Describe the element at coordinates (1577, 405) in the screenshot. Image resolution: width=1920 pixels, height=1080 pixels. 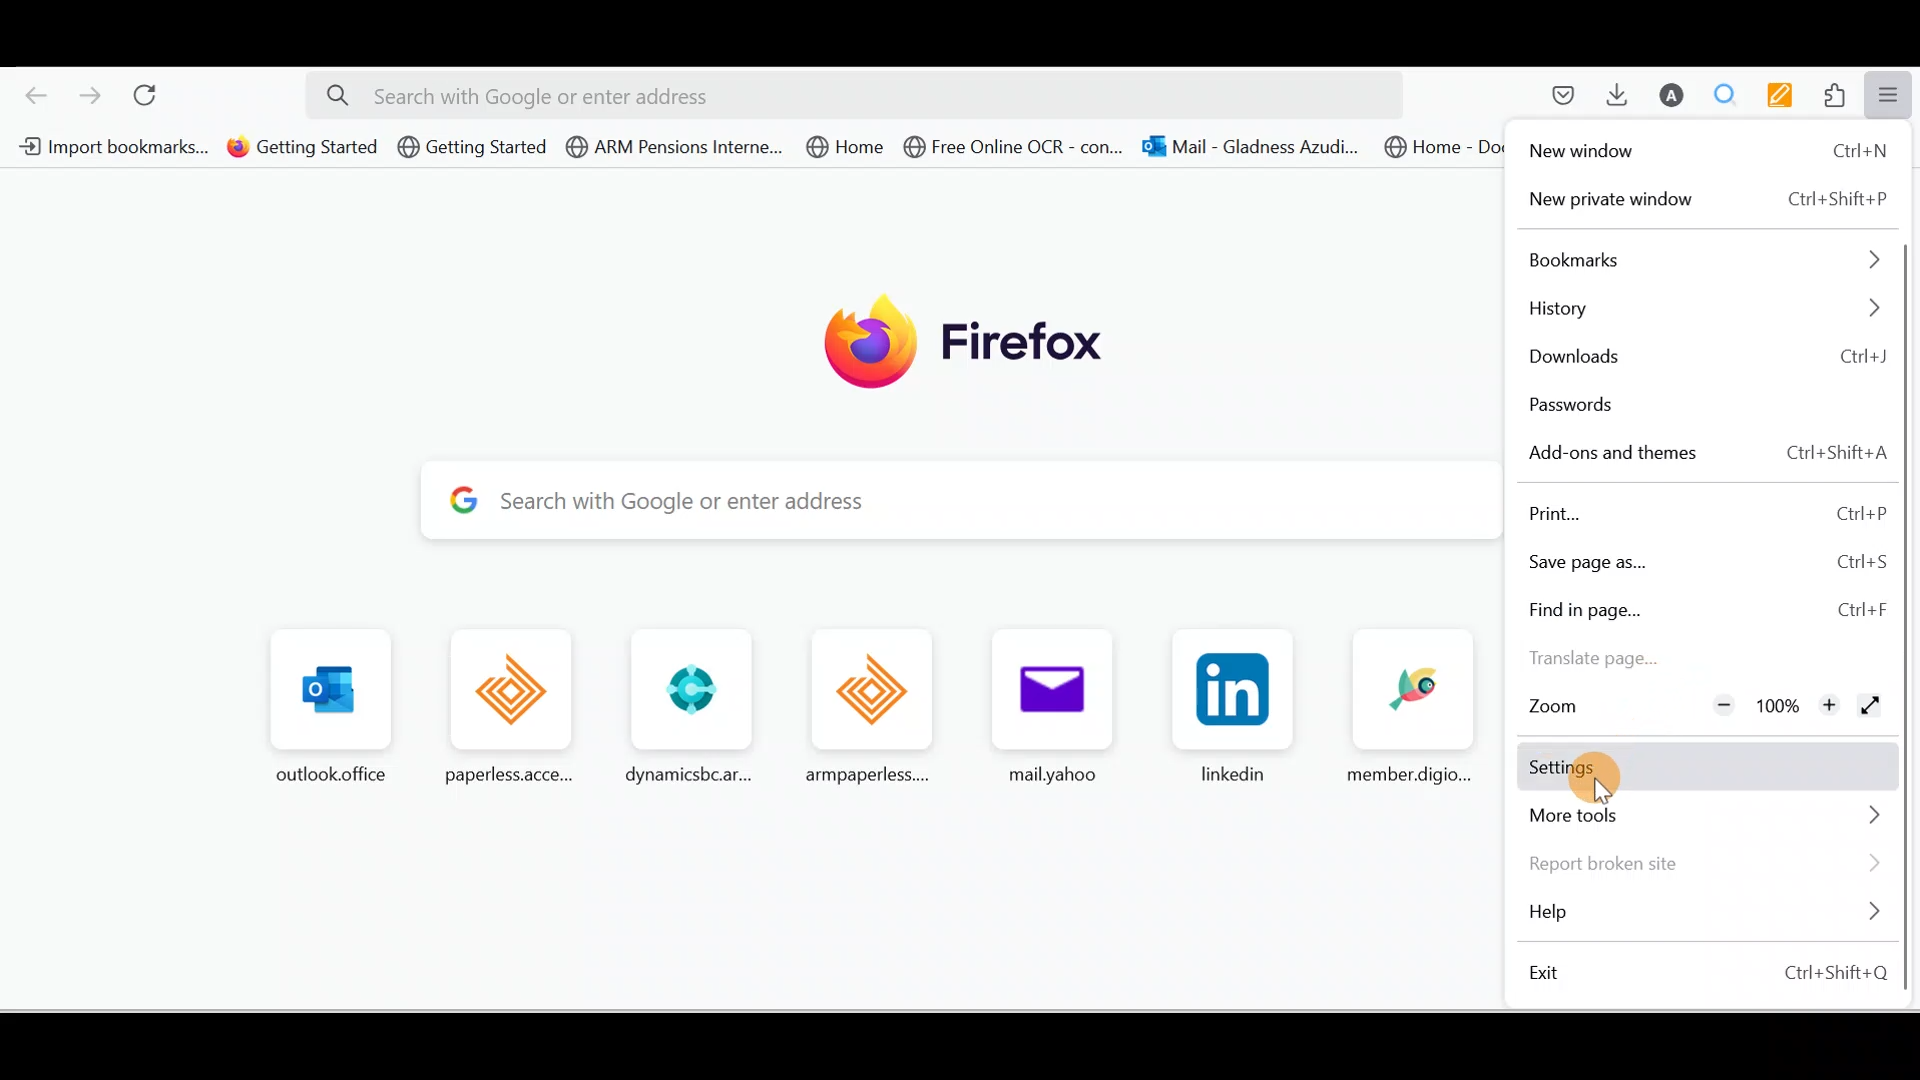
I see `Passwords` at that location.